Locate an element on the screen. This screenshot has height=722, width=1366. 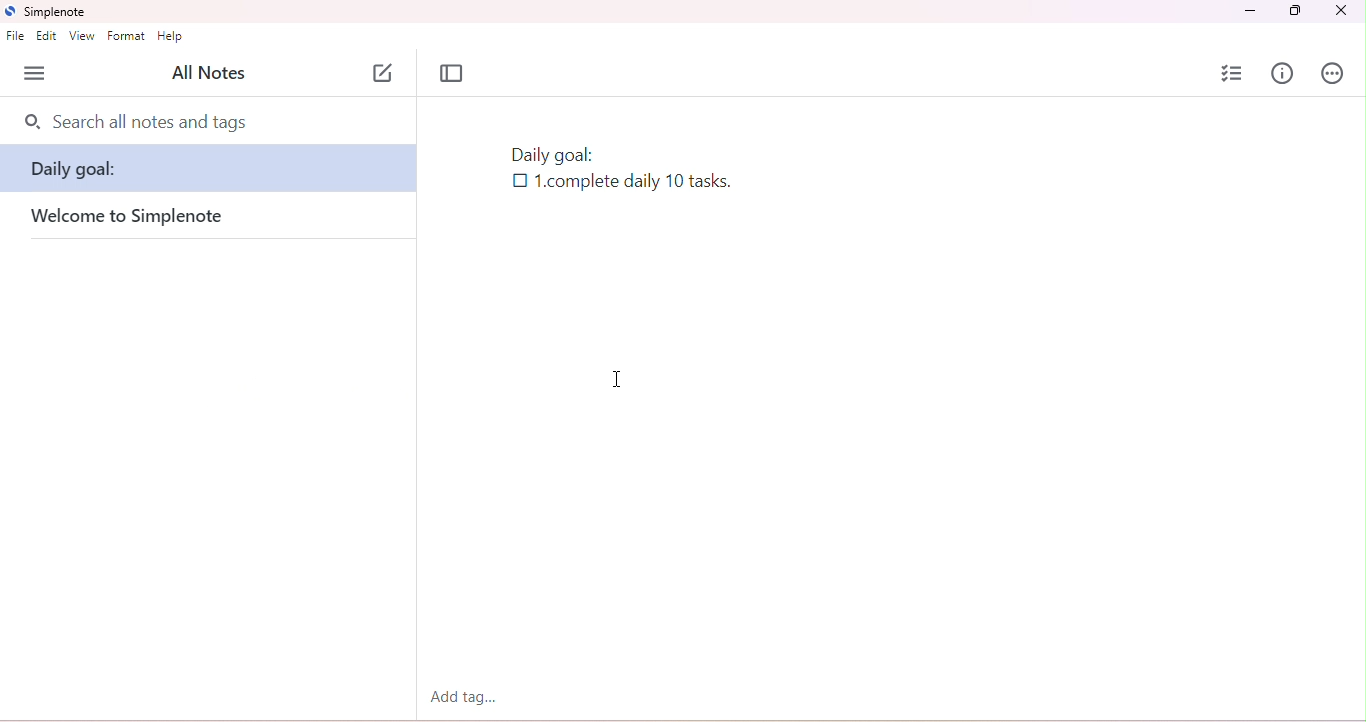
new note is located at coordinates (384, 72).